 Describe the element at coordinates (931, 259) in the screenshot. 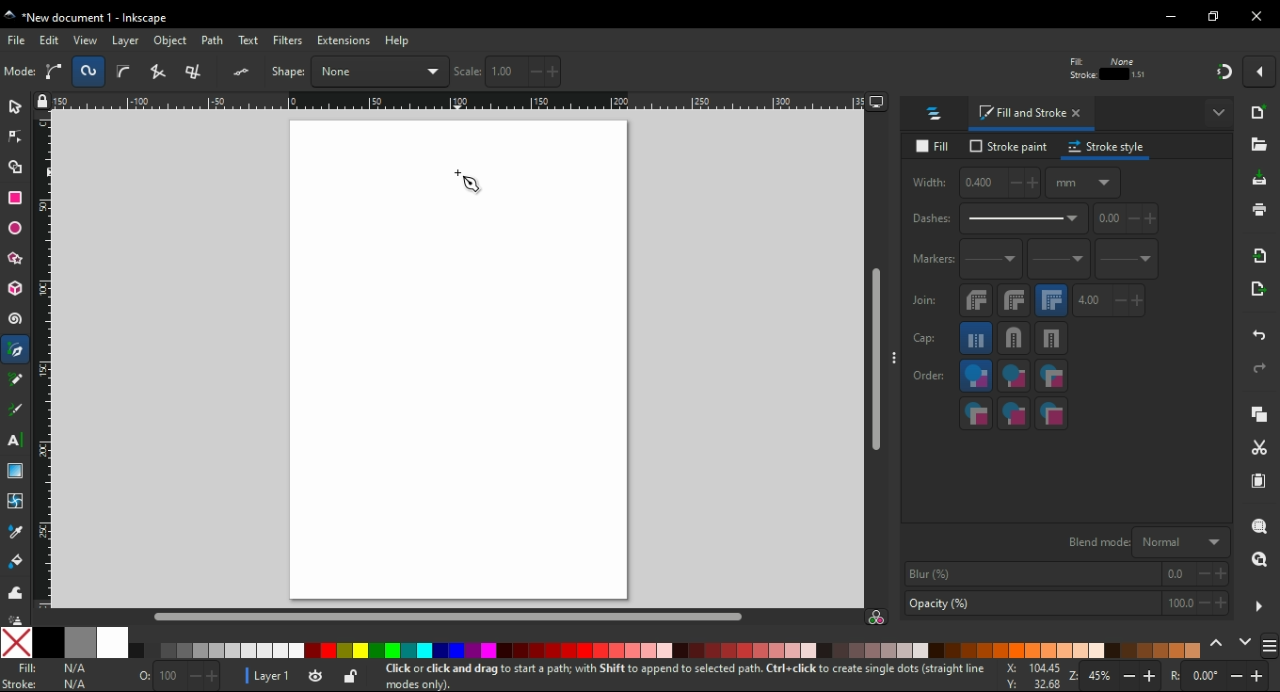

I see `markers` at that location.